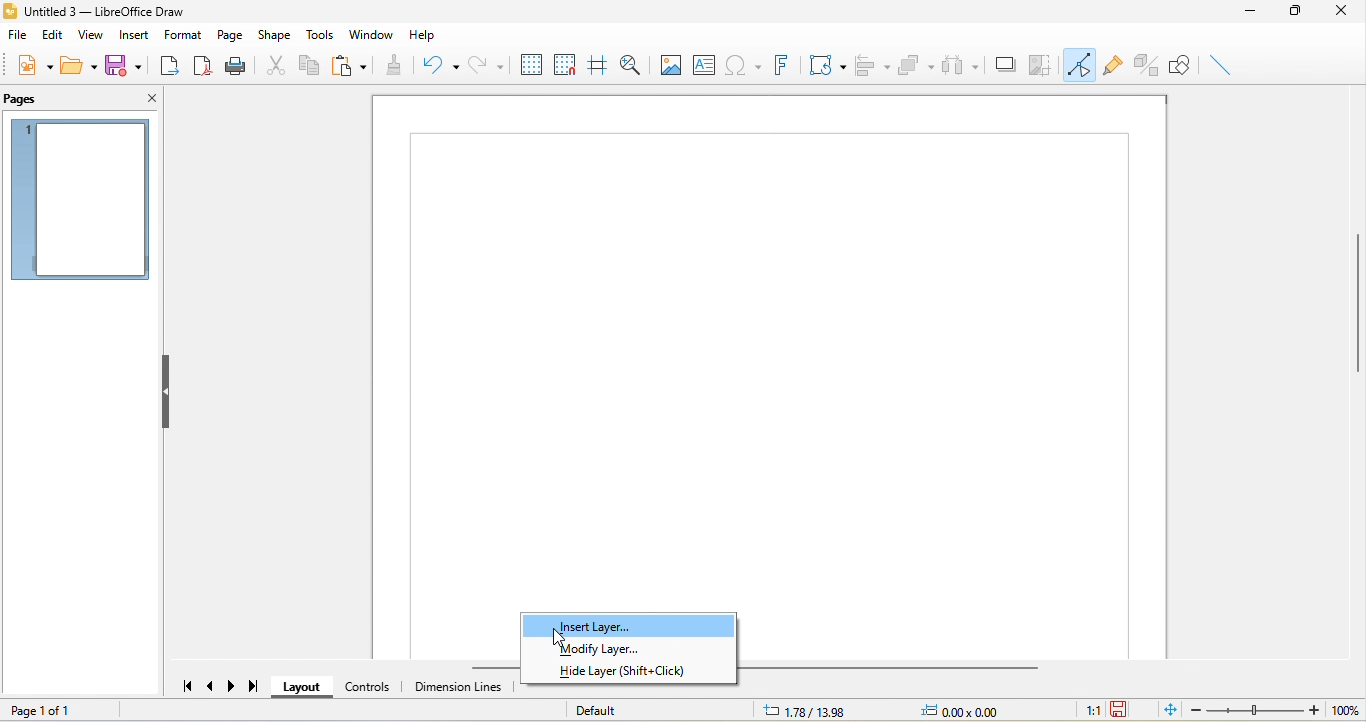 The height and width of the screenshot is (722, 1366). I want to click on font work text, so click(781, 63).